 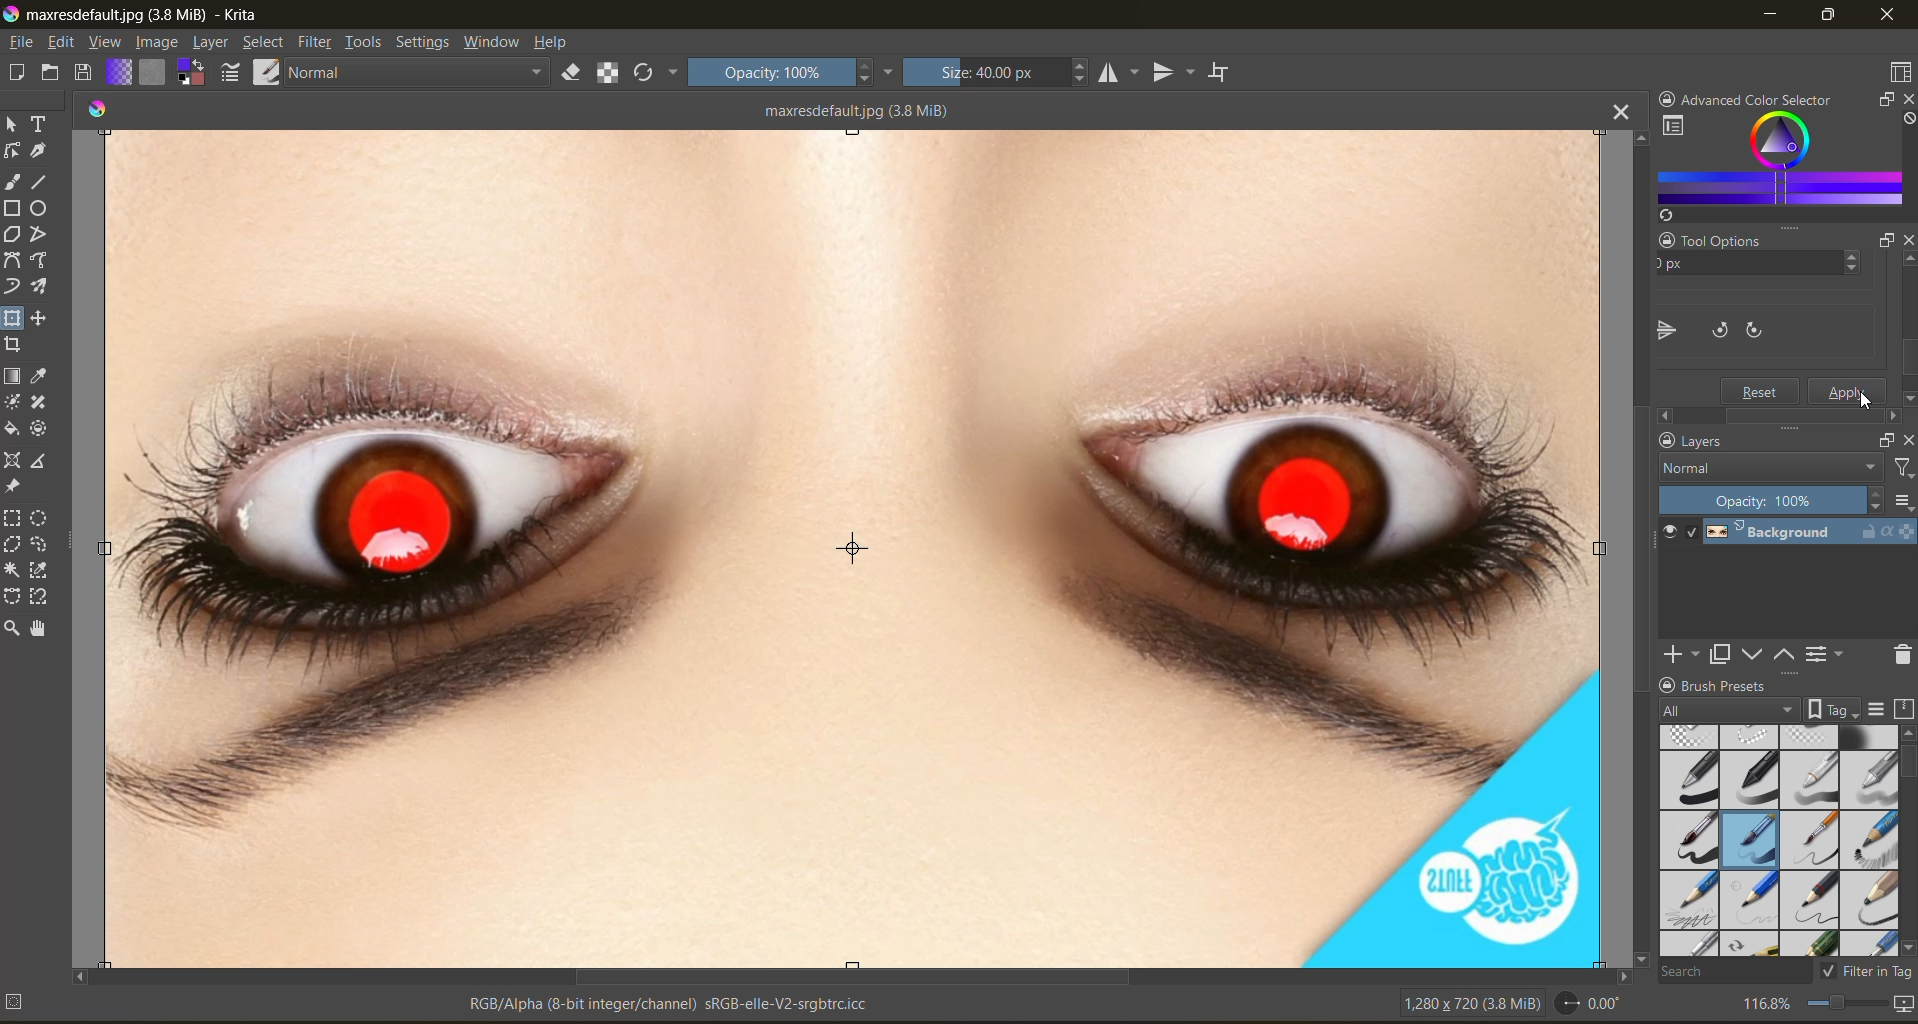 I want to click on brush presets, so click(x=1779, y=841).